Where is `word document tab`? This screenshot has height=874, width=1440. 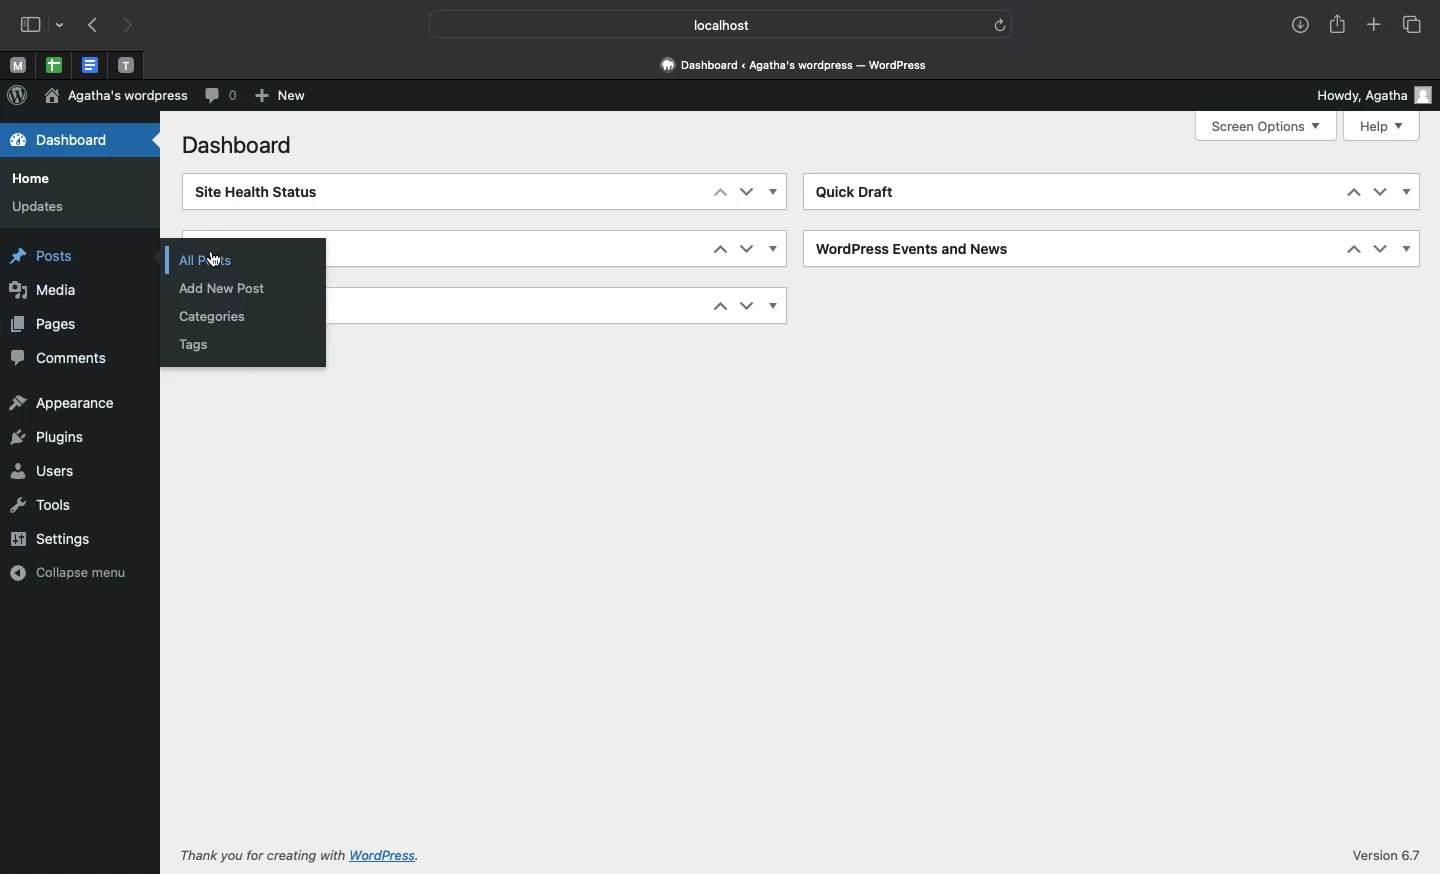 word document tab is located at coordinates (87, 64).